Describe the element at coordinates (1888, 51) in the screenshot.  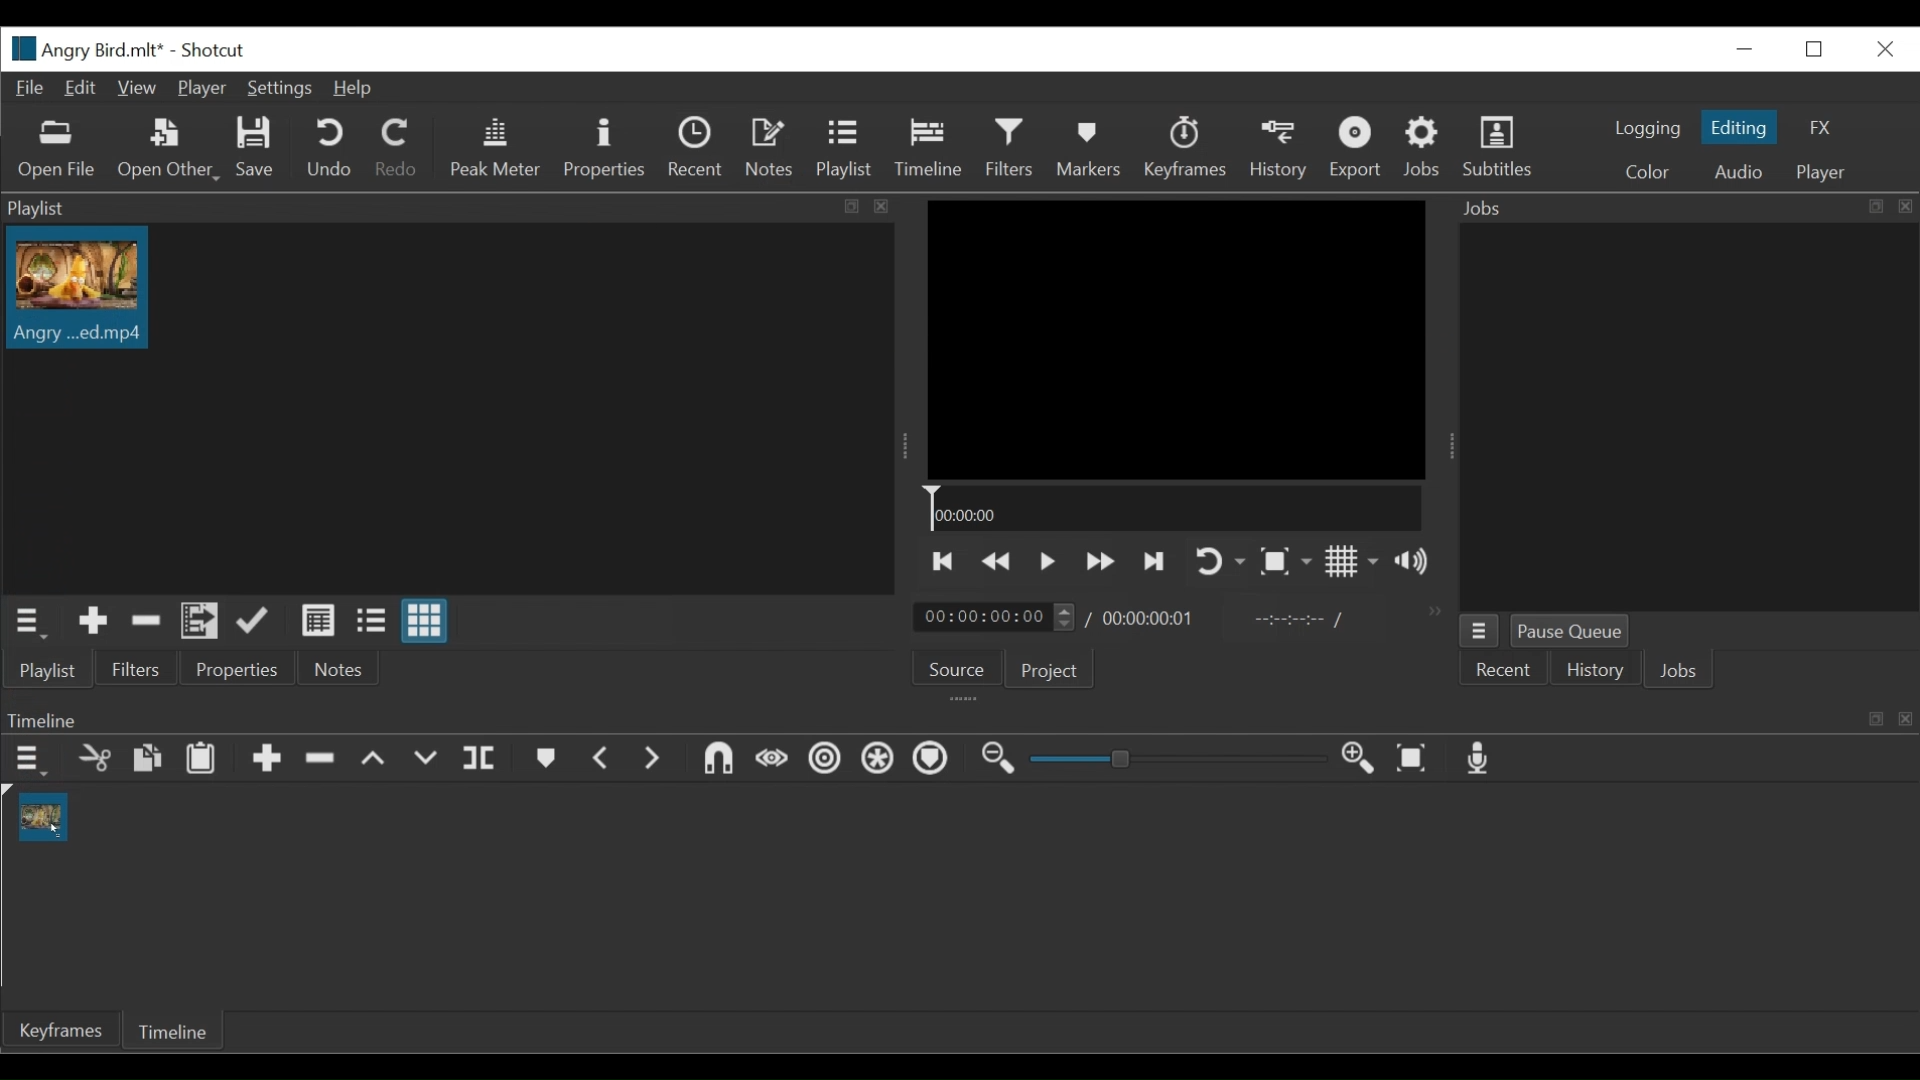
I see `` at that location.